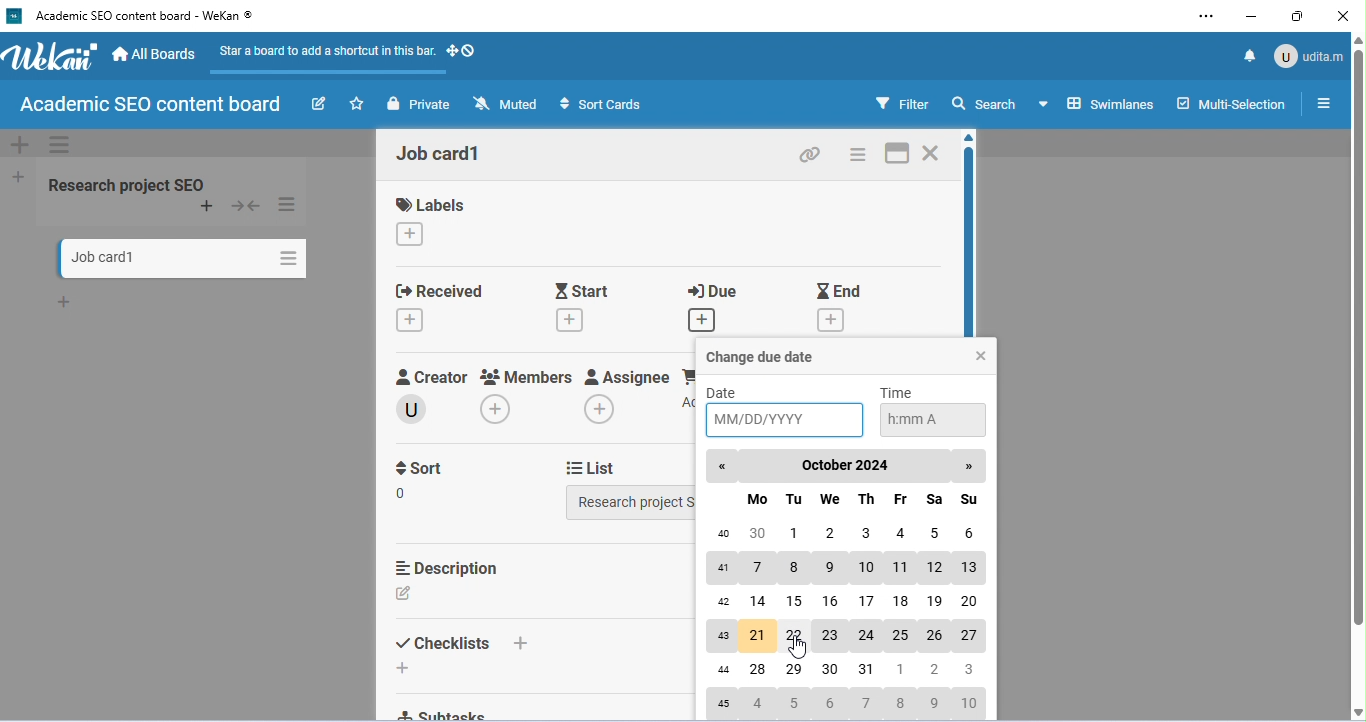 The image size is (1366, 722). What do you see at coordinates (452, 714) in the screenshot?
I see `subtasks` at bounding box center [452, 714].